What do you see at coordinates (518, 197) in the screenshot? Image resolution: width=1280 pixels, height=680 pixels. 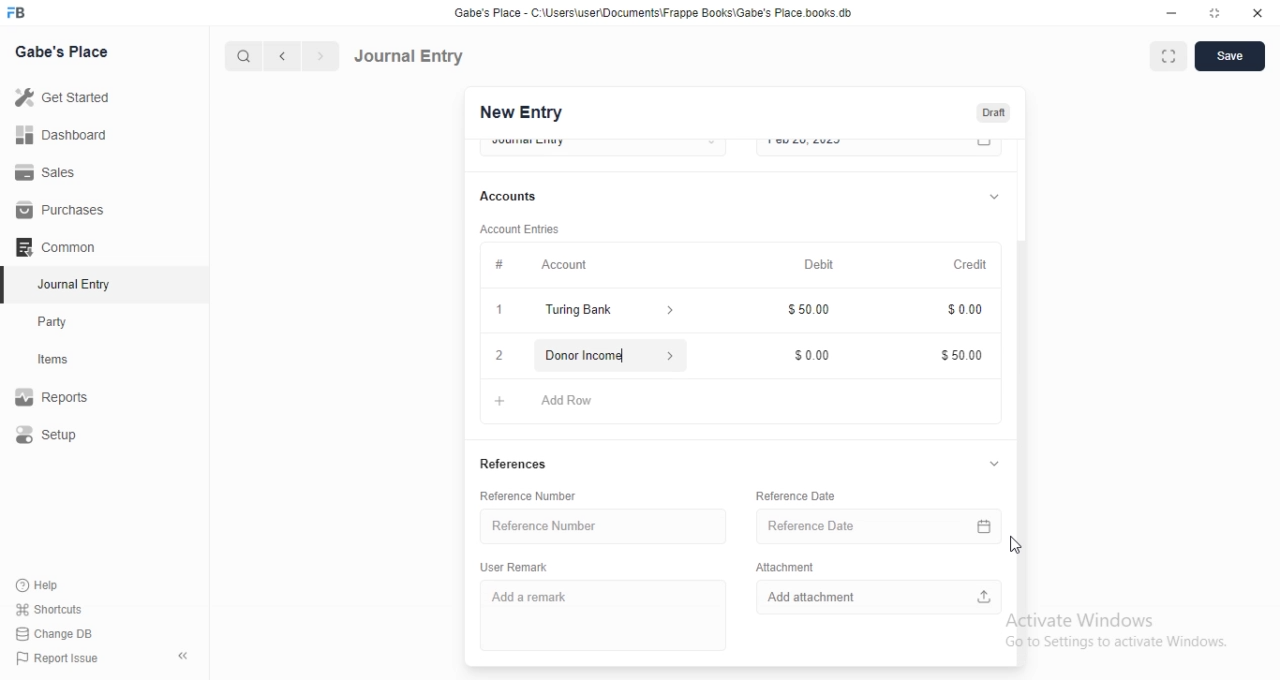 I see `Accounts.` at bounding box center [518, 197].